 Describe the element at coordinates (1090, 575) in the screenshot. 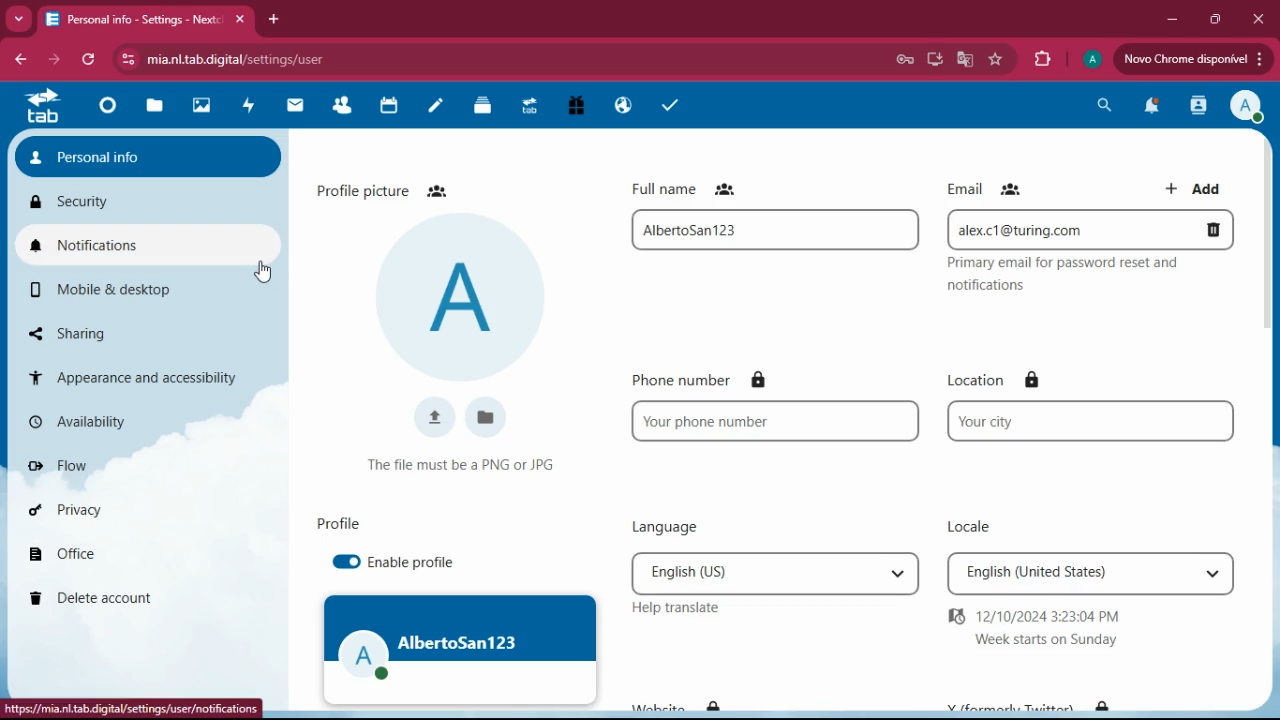

I see `locale` at that location.